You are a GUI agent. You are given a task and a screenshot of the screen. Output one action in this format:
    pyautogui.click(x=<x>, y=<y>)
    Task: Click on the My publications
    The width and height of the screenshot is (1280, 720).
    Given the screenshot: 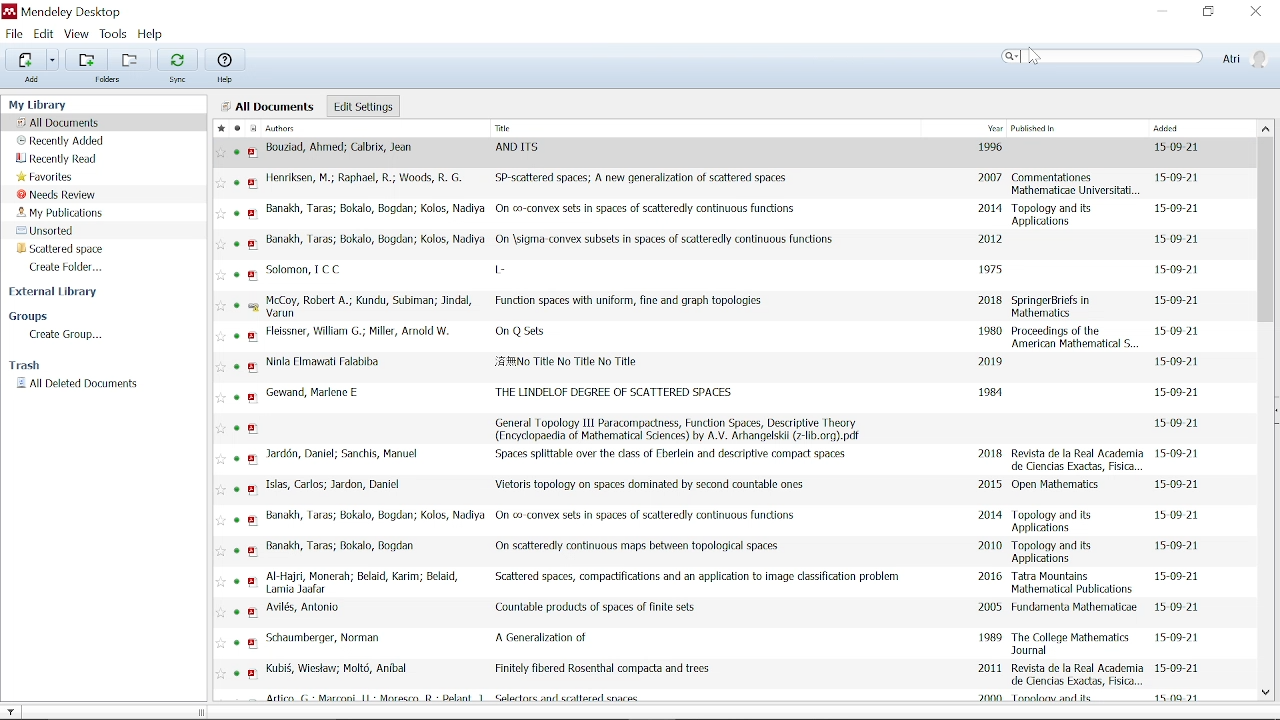 What is the action you would take?
    pyautogui.click(x=61, y=213)
    